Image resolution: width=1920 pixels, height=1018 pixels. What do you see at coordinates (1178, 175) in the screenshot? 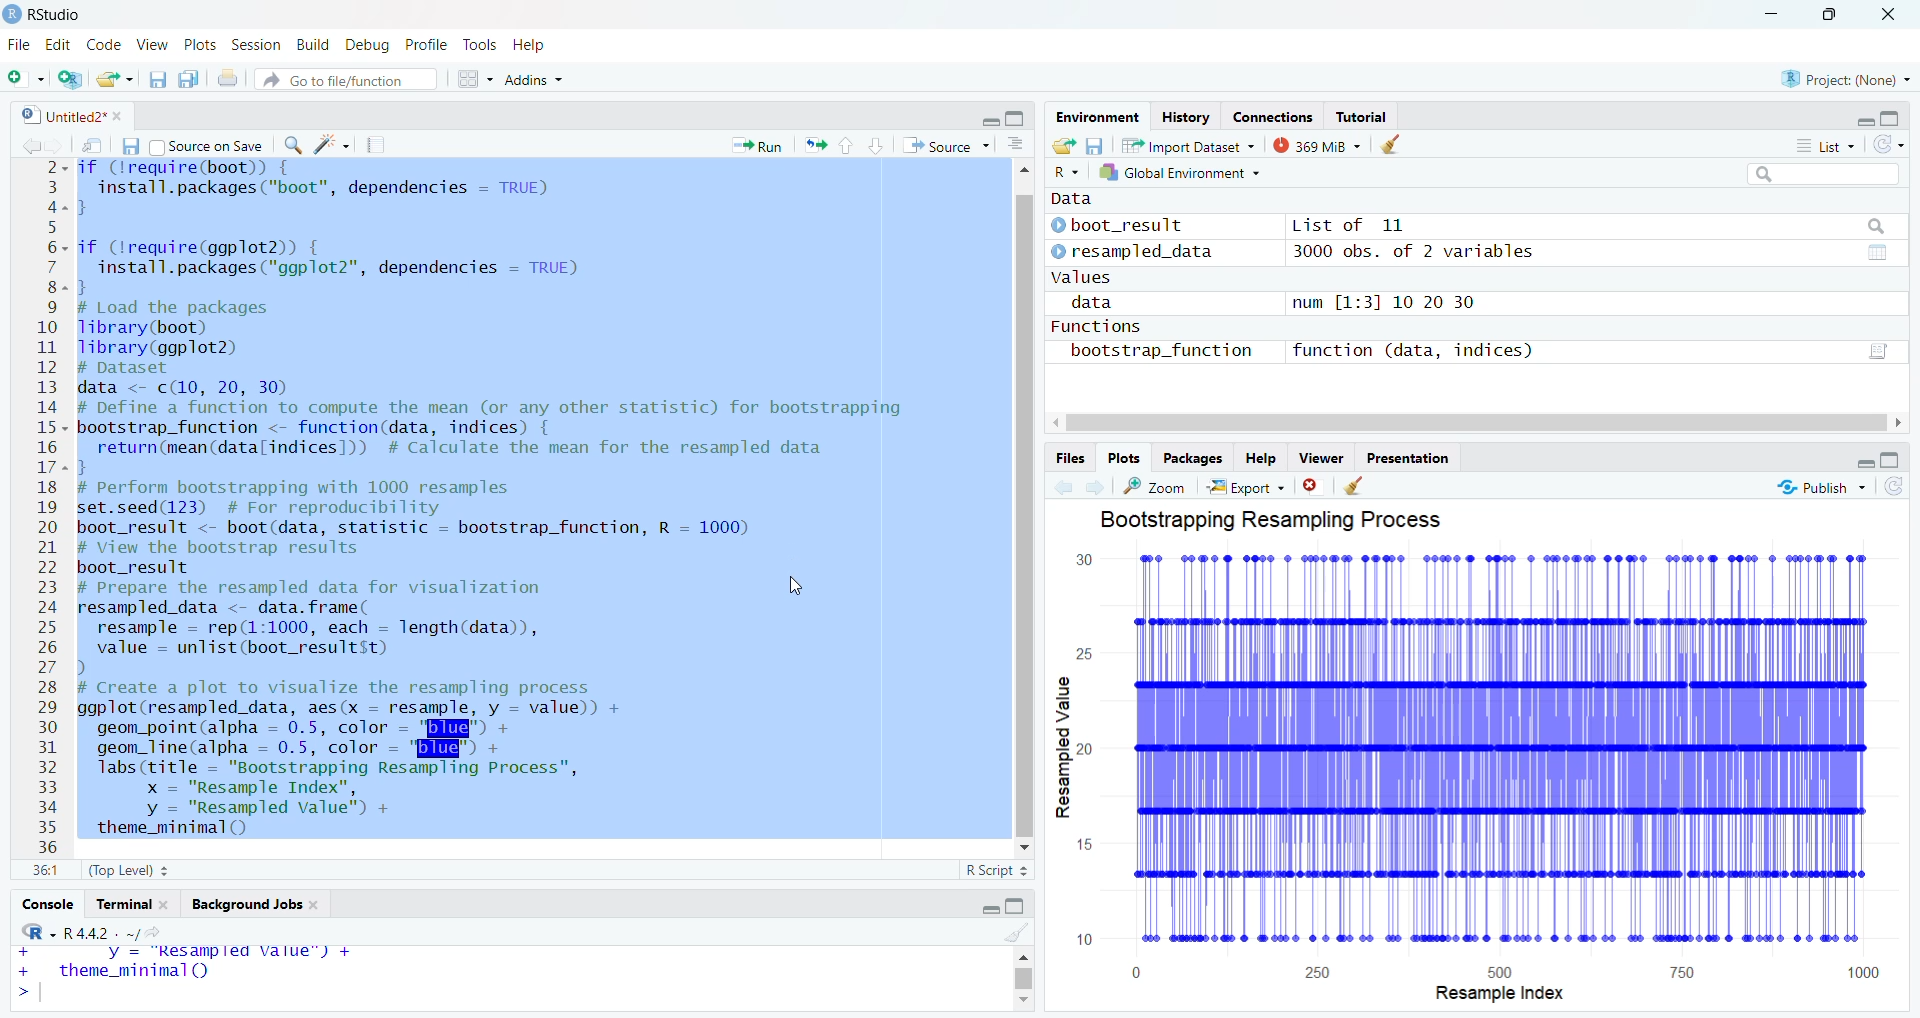
I see `1h Global Environment +` at bounding box center [1178, 175].